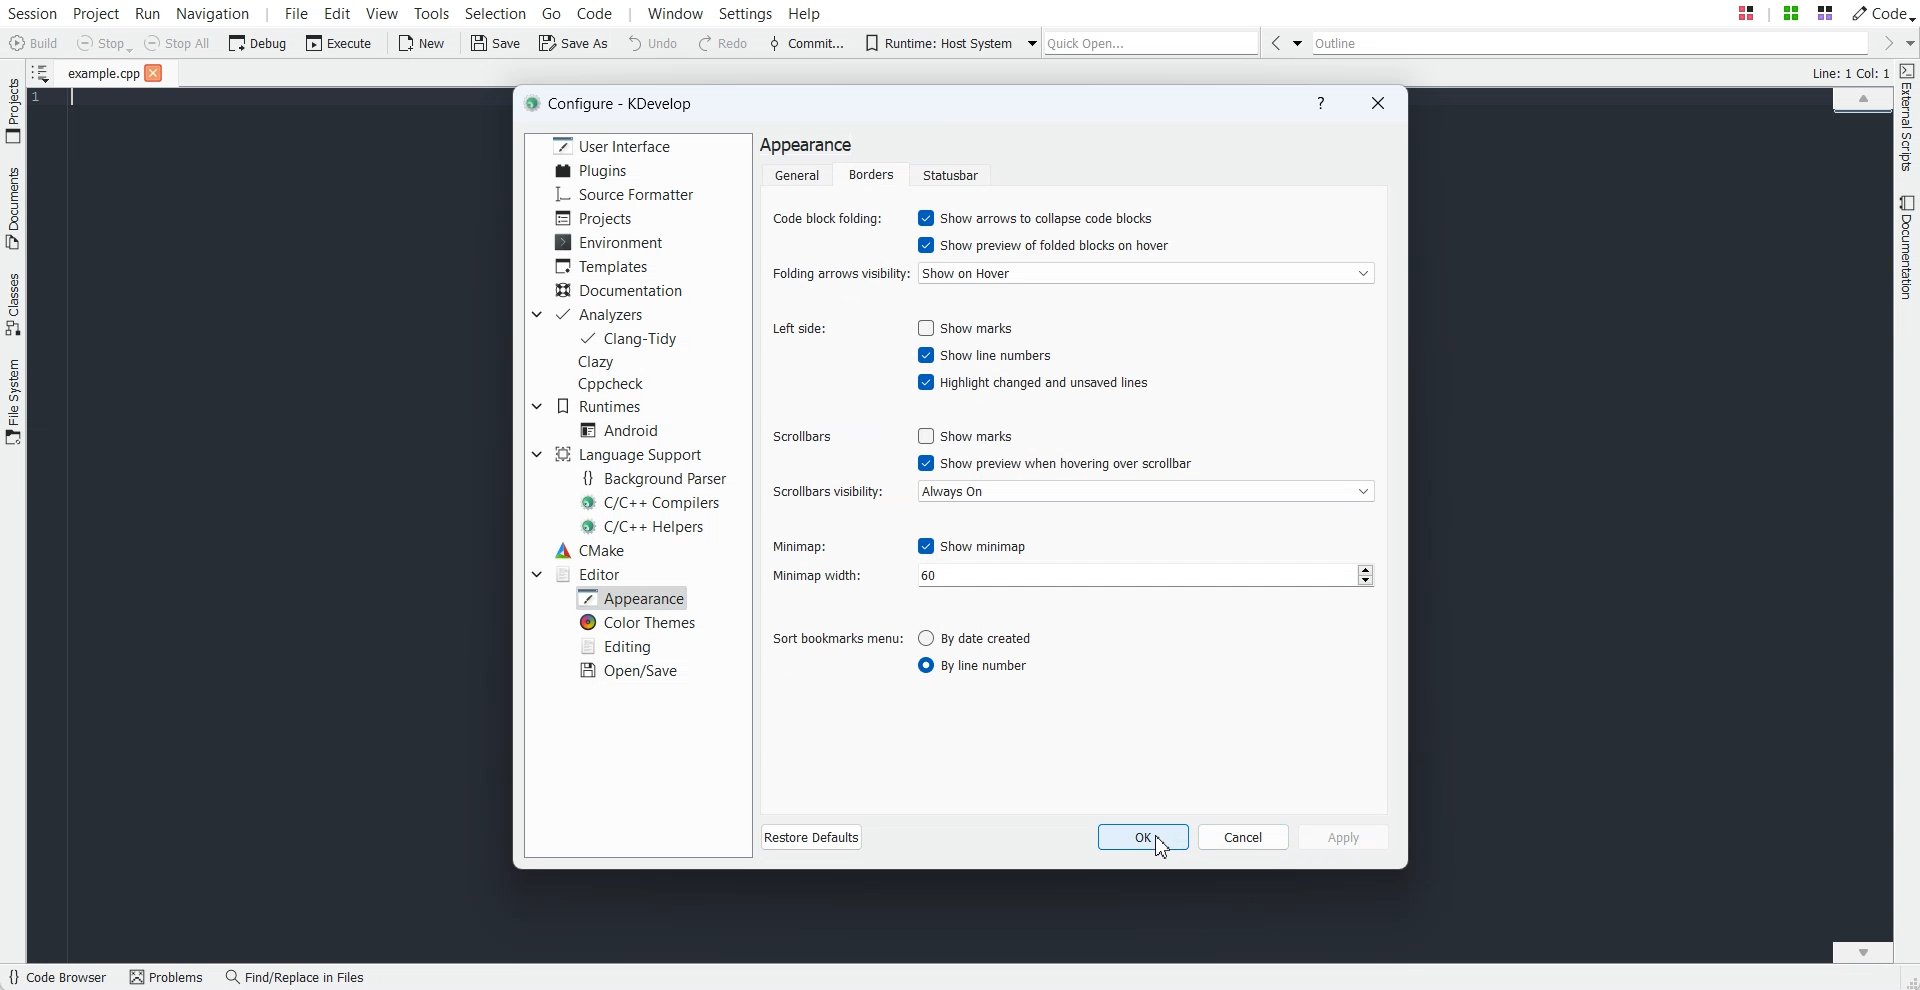 The image size is (1920, 990). I want to click on Appearance selected, so click(631, 598).